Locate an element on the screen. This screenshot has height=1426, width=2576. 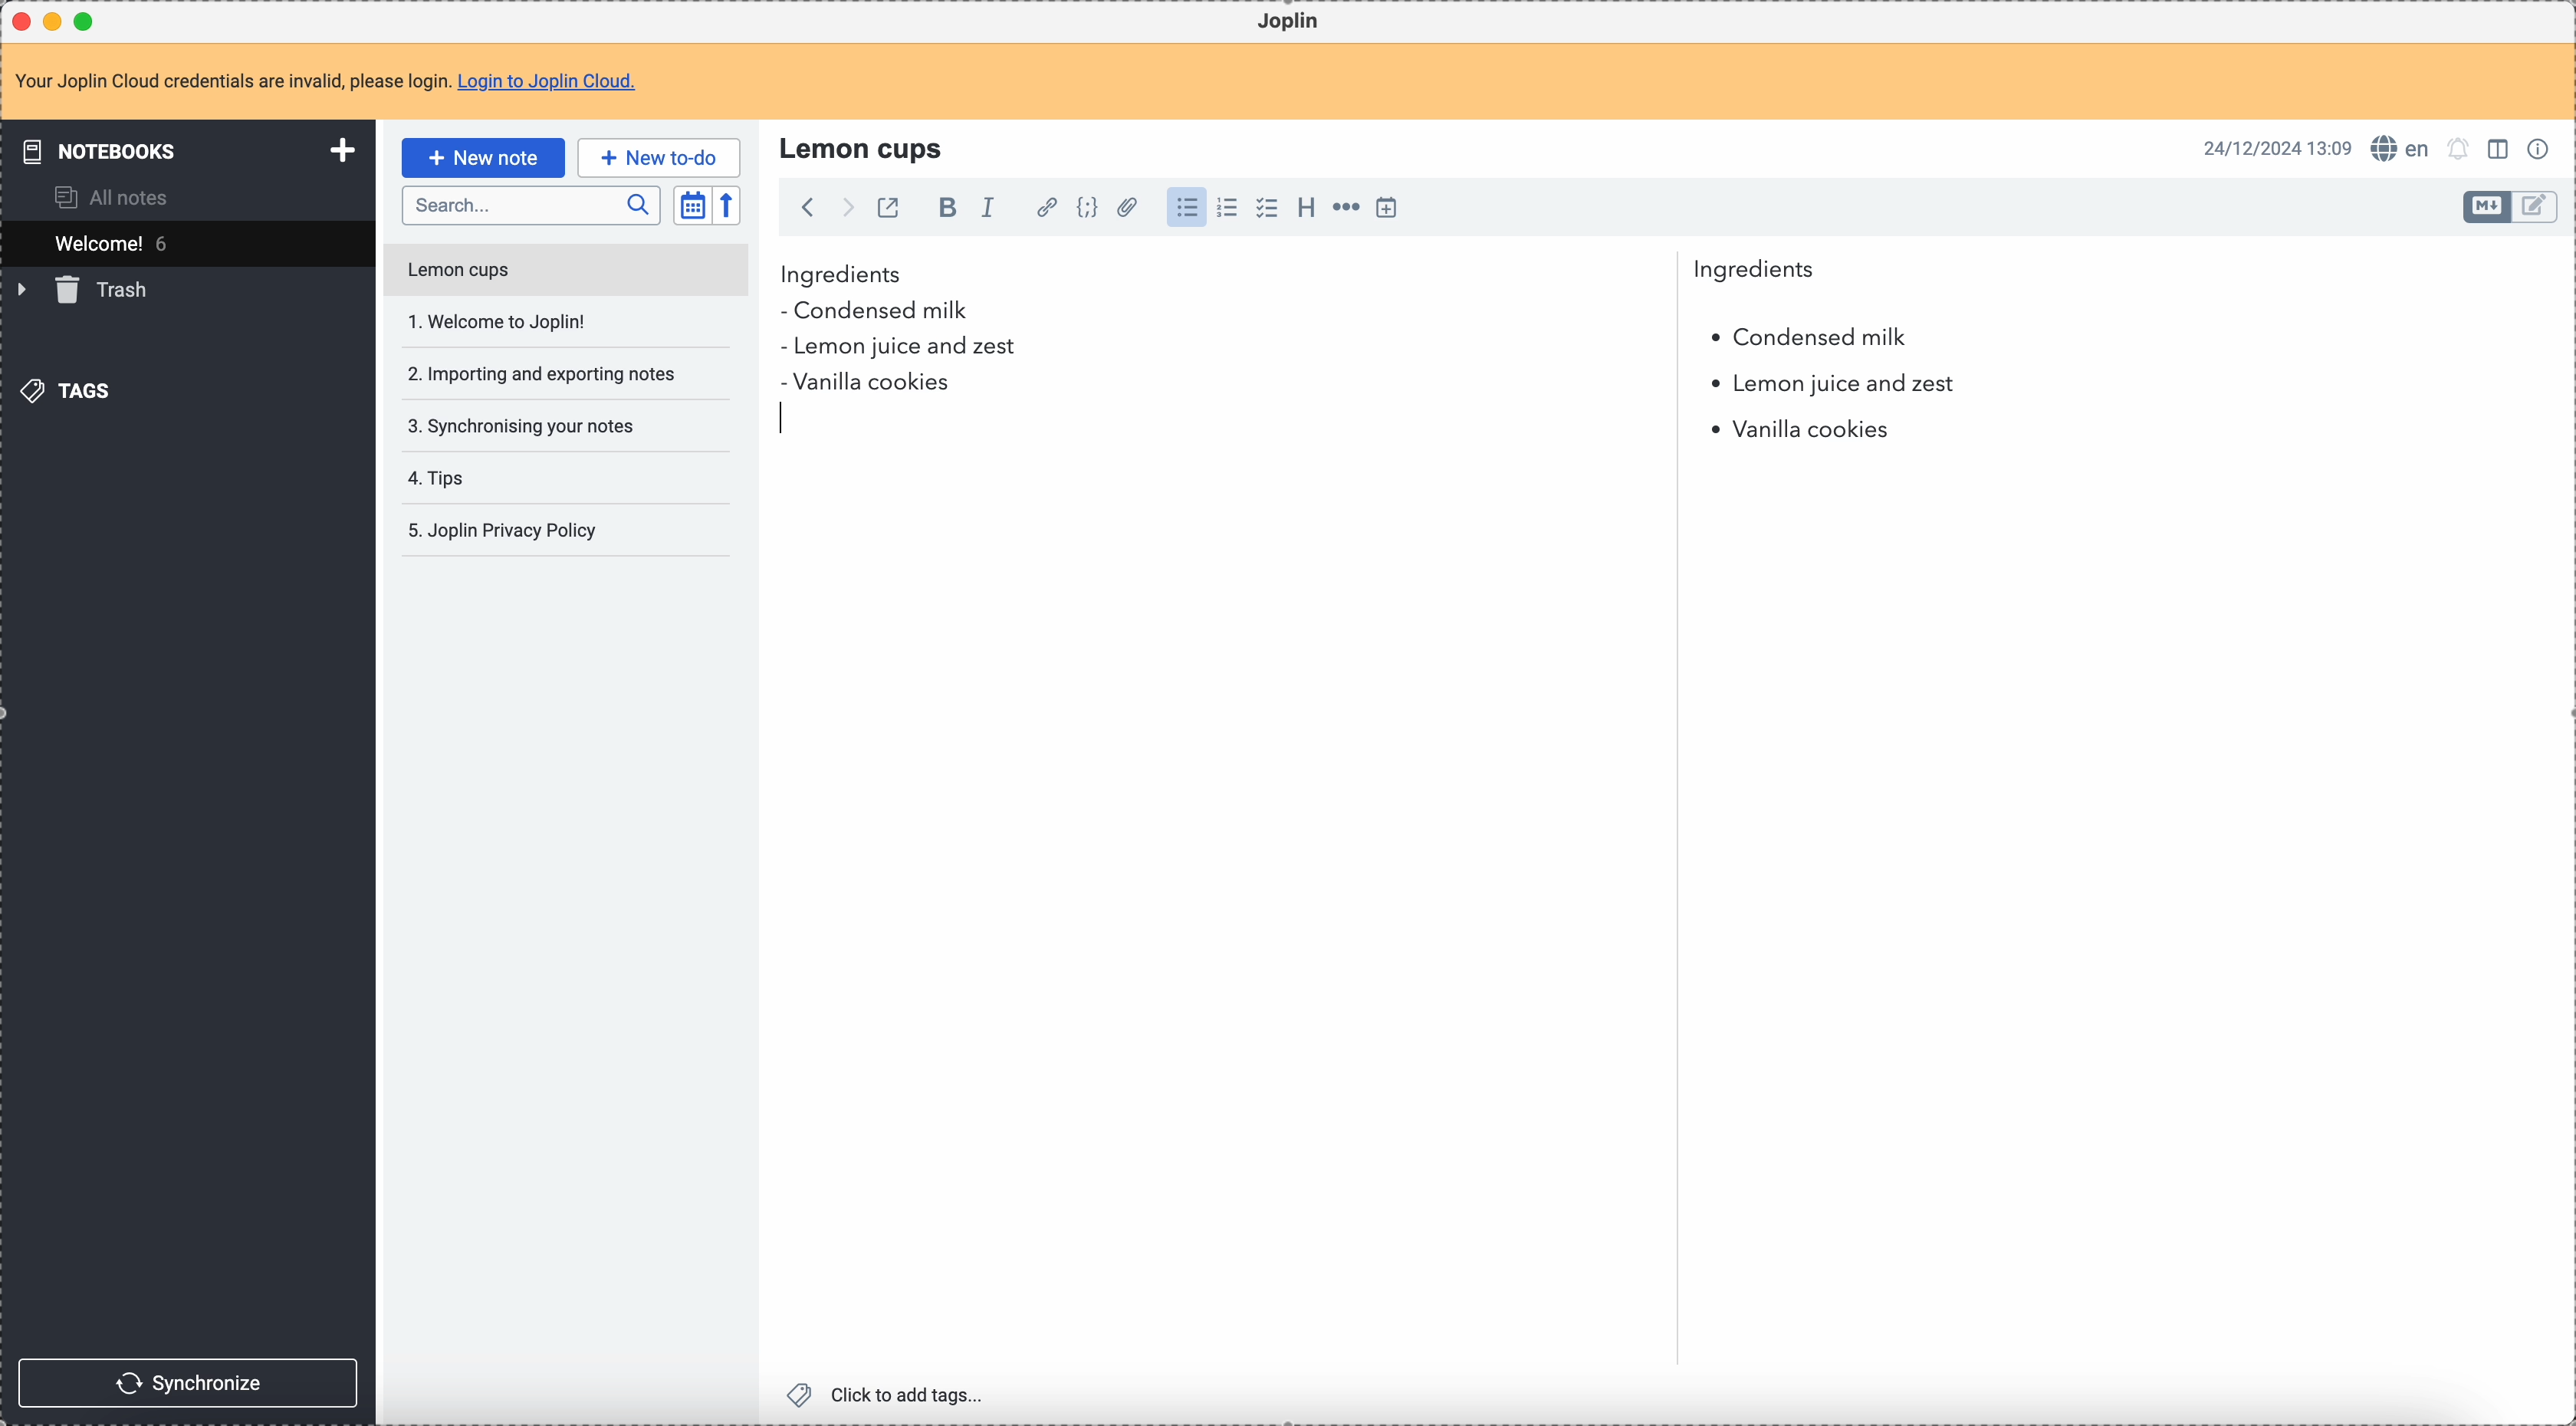
synchronising your notes is located at coordinates (520, 424).